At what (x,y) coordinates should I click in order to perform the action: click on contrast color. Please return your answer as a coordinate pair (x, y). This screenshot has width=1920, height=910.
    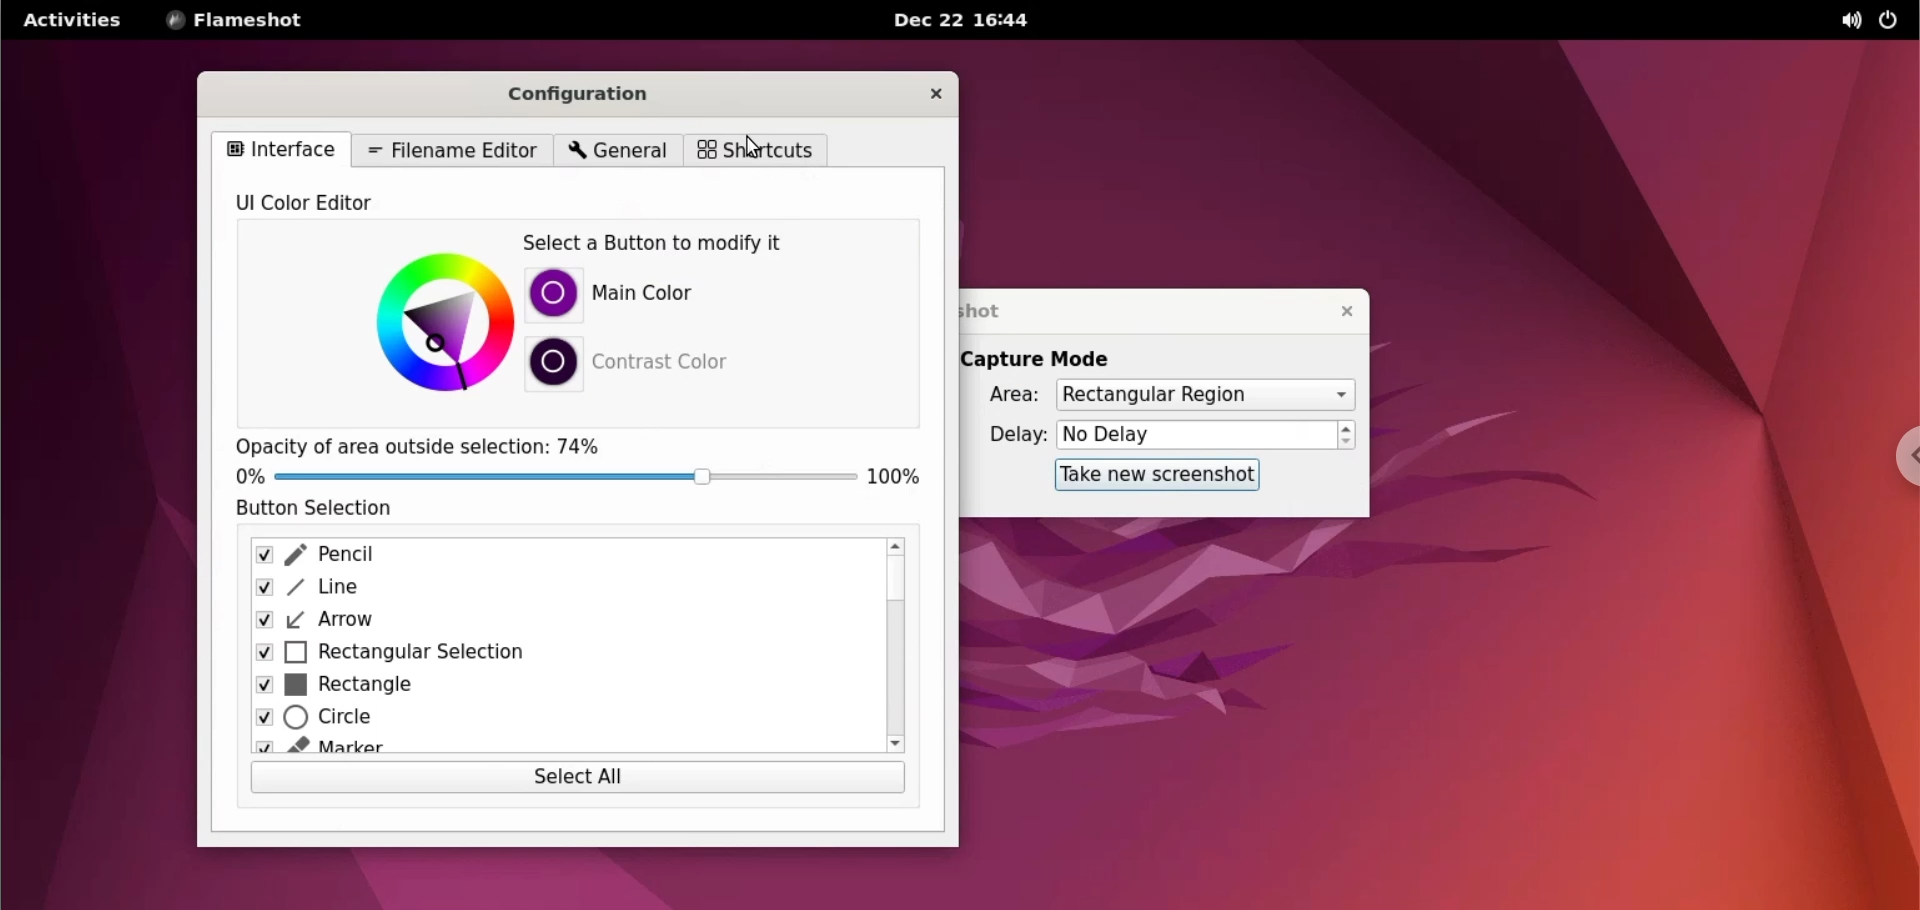
    Looking at the image, I should click on (661, 369).